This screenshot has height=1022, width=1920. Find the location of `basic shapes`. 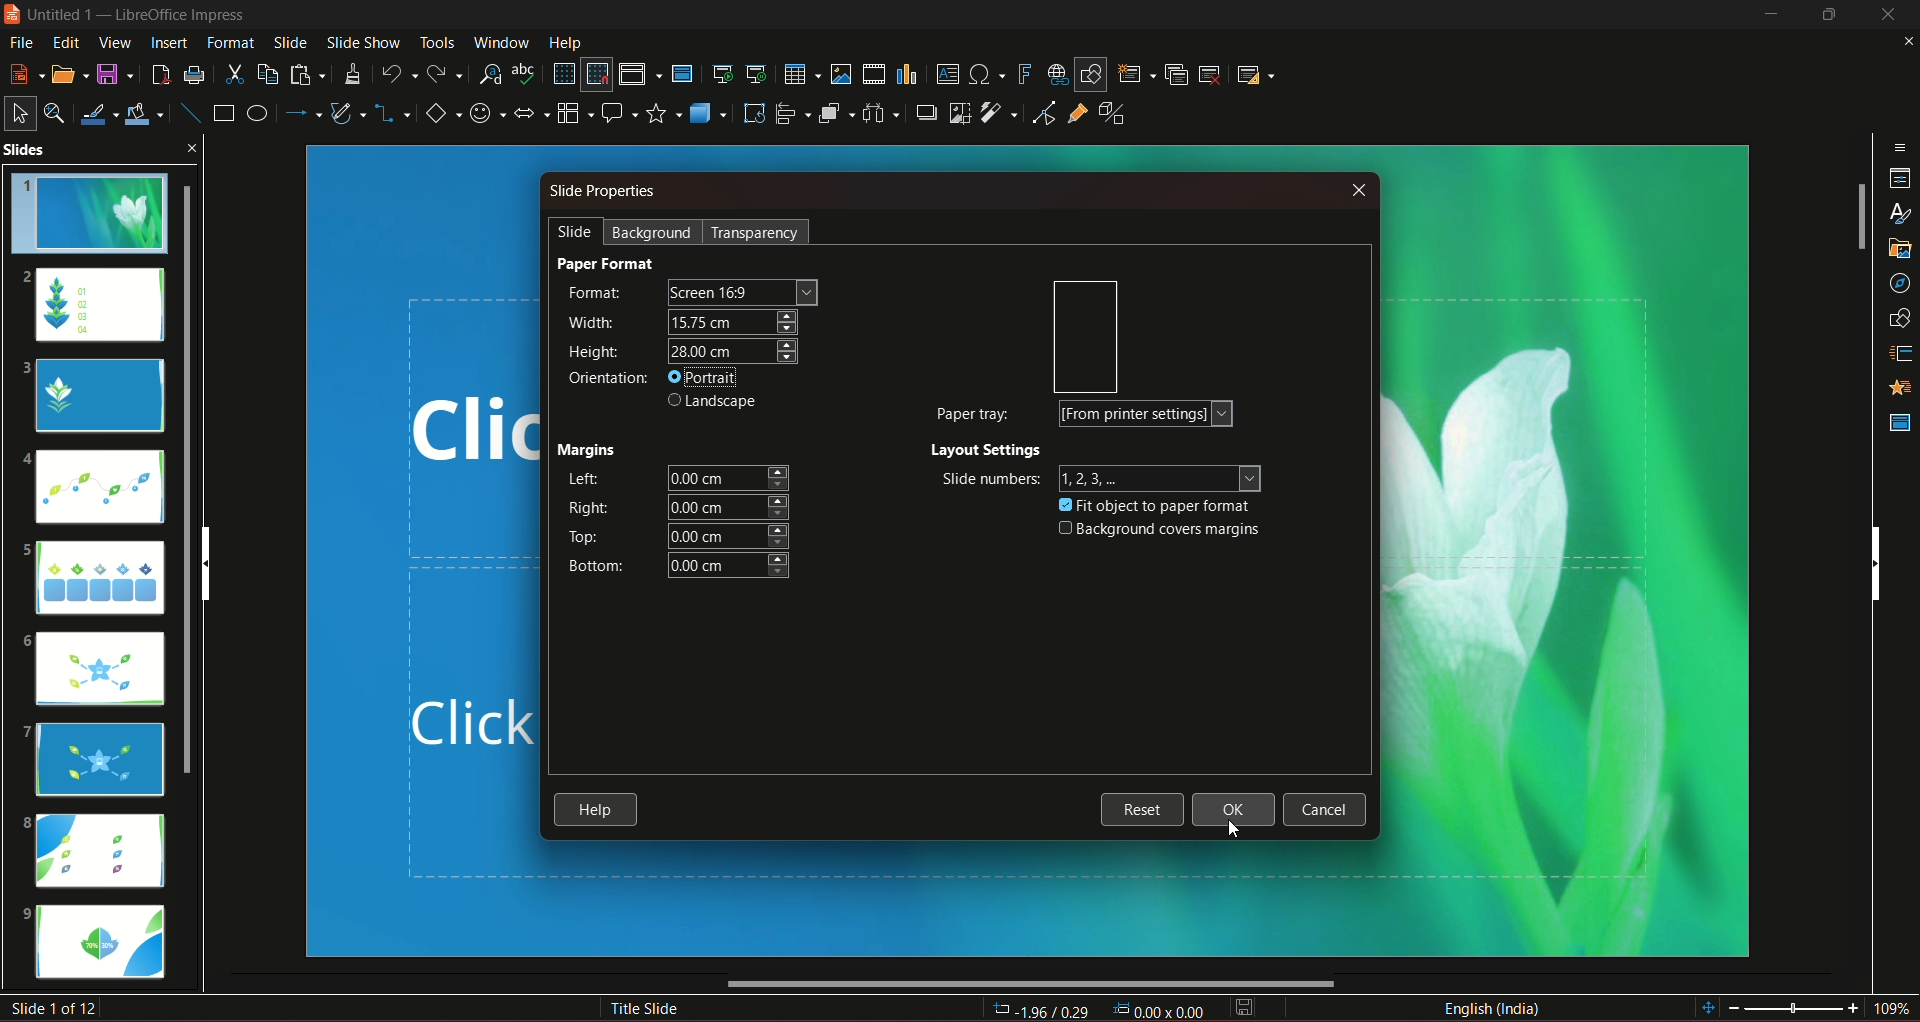

basic shapes is located at coordinates (441, 114).